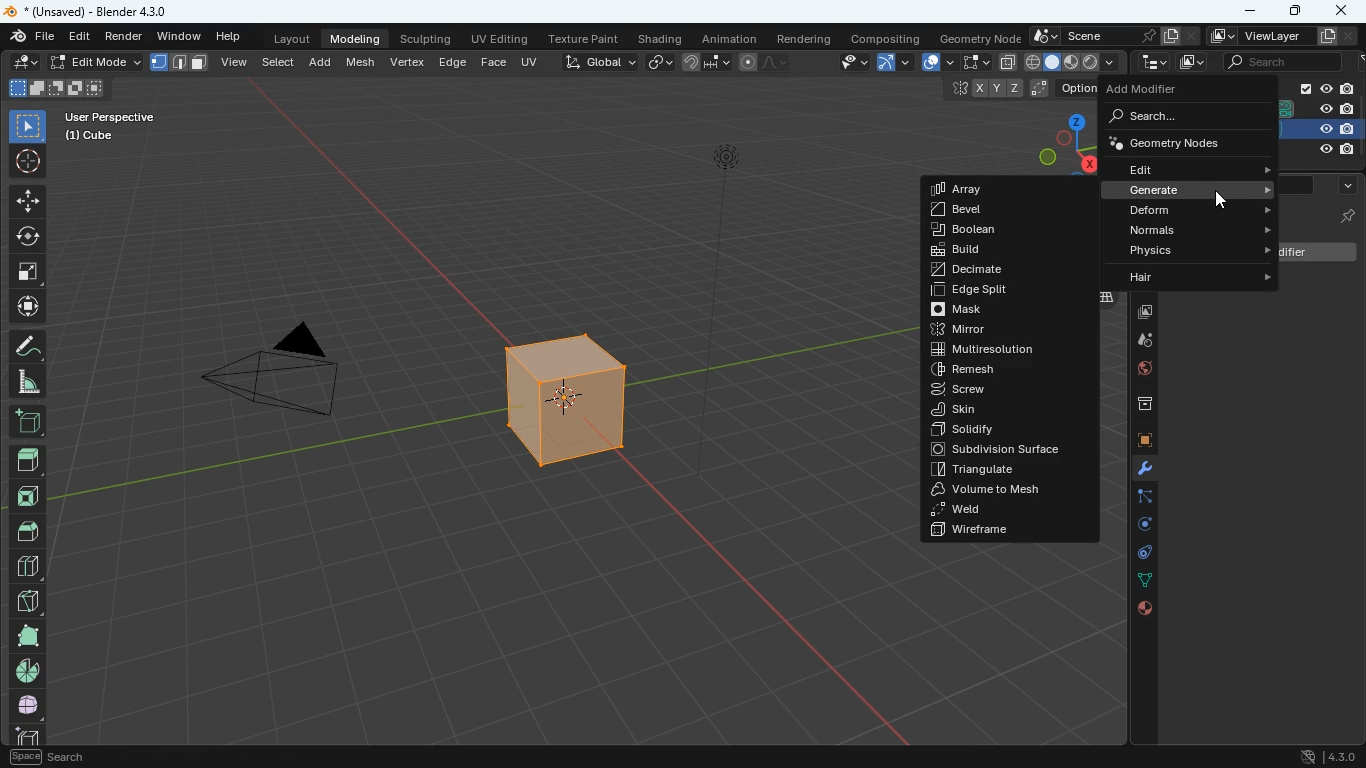 Image resolution: width=1366 pixels, height=768 pixels. I want to click on remesh, so click(1002, 371).